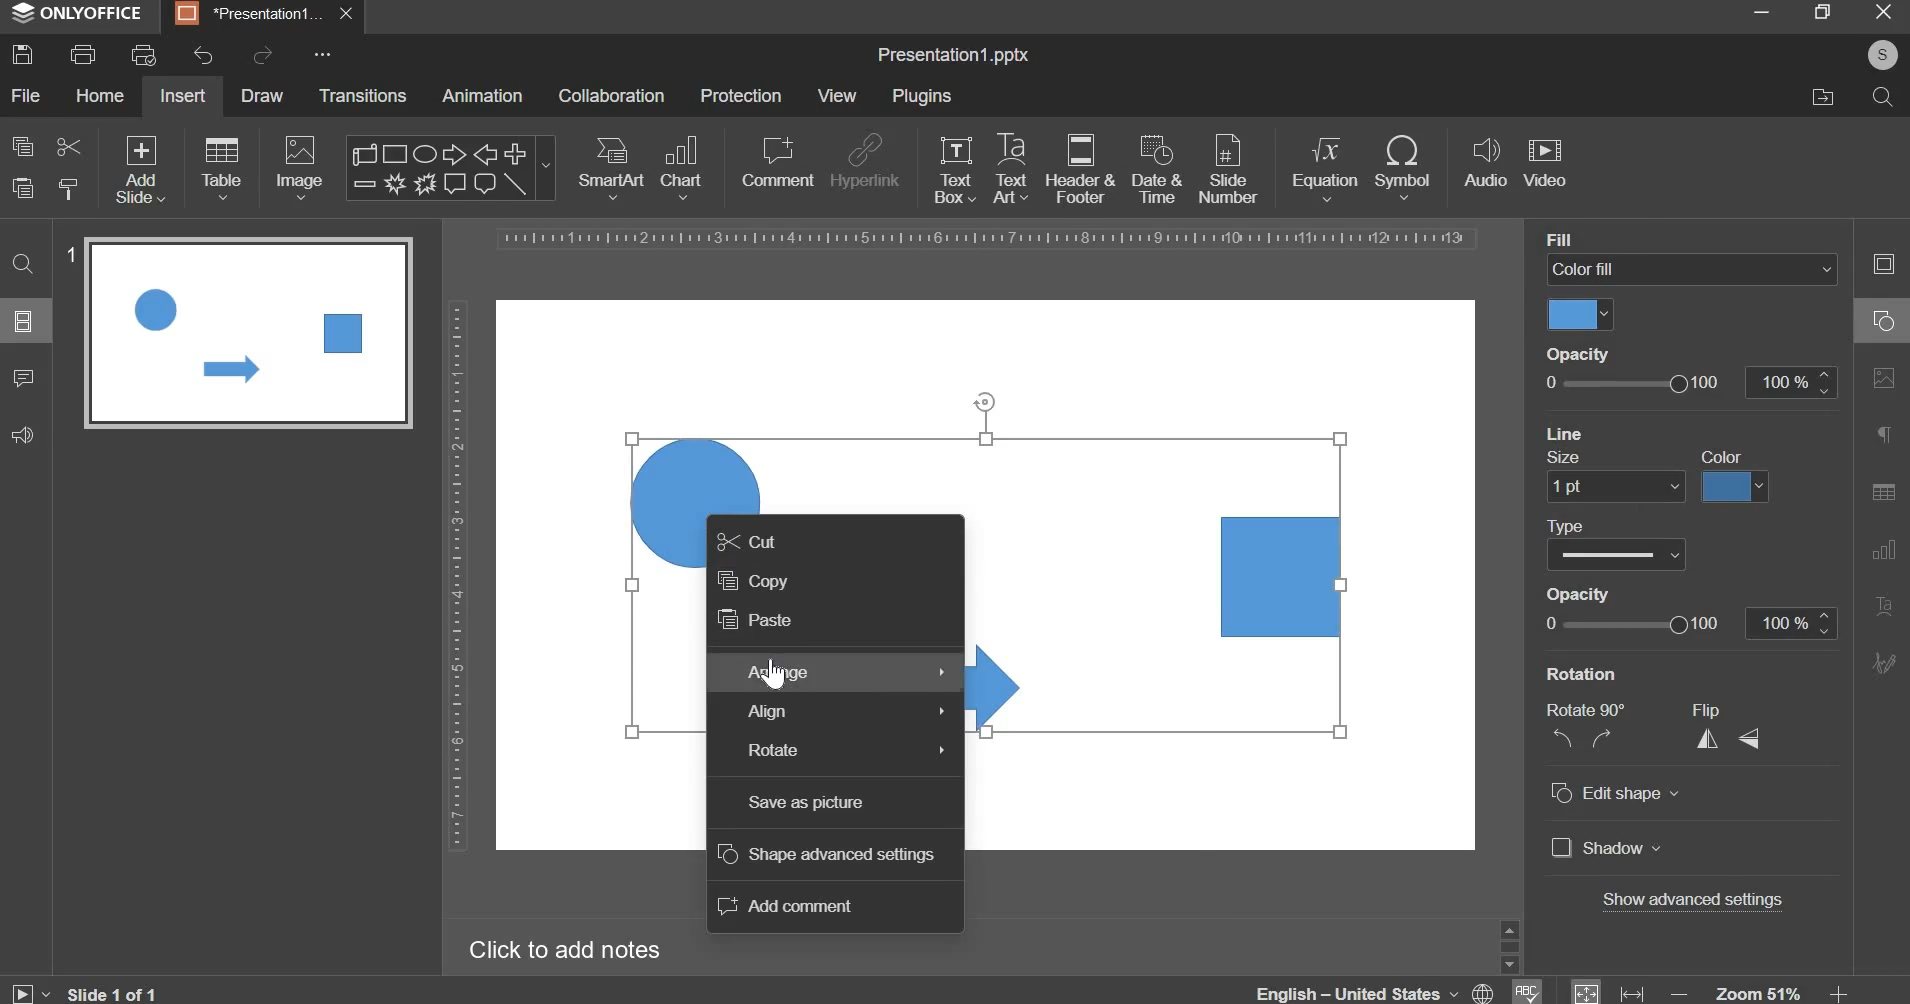 The image size is (1910, 1004). What do you see at coordinates (776, 161) in the screenshot?
I see `comment` at bounding box center [776, 161].